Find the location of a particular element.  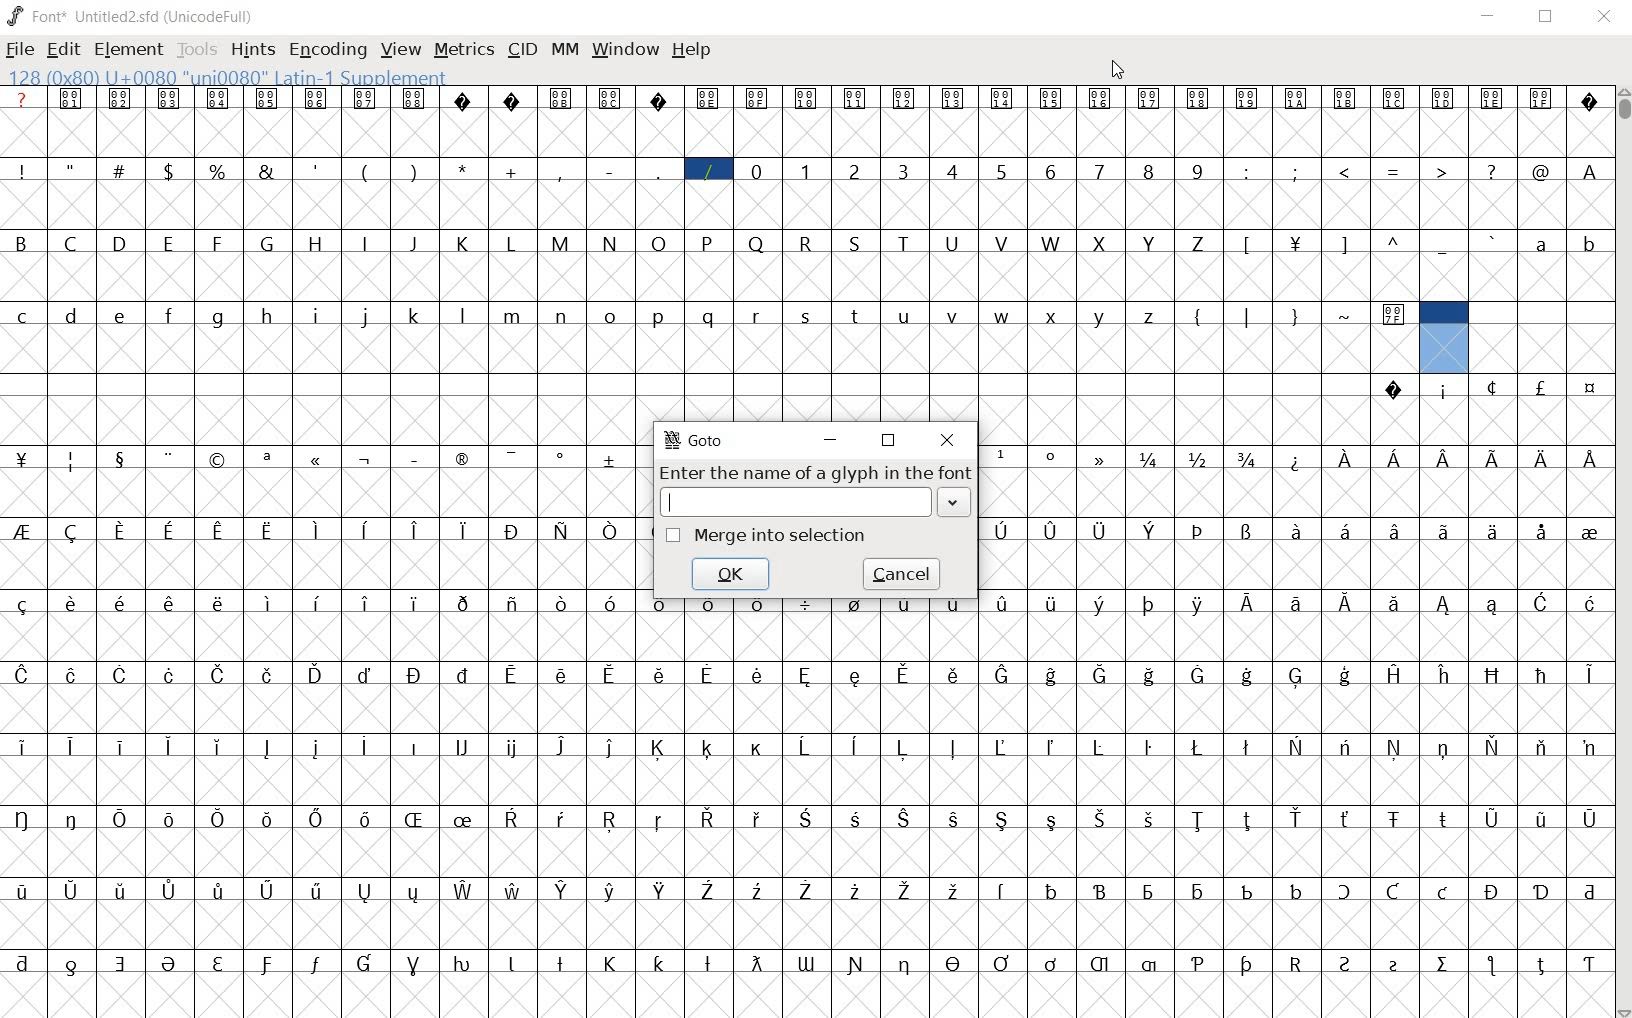

! is located at coordinates (22, 170).